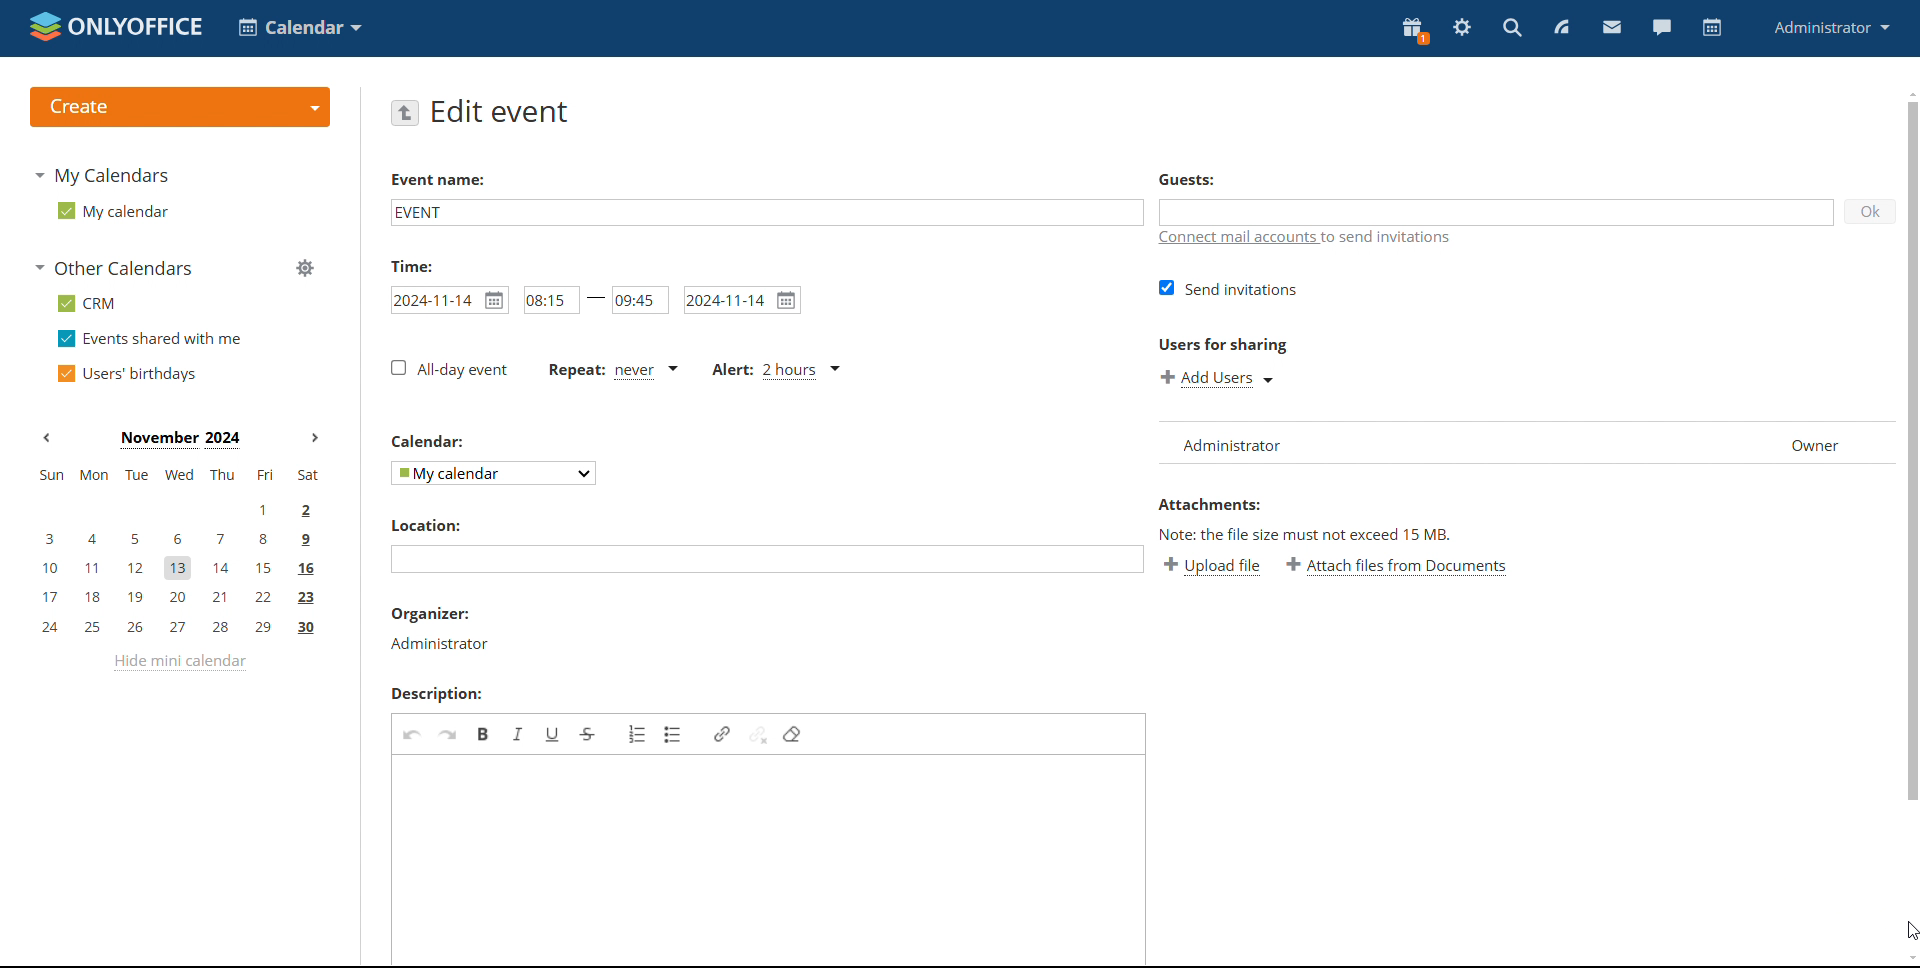  What do you see at coordinates (448, 301) in the screenshot?
I see `start date` at bounding box center [448, 301].